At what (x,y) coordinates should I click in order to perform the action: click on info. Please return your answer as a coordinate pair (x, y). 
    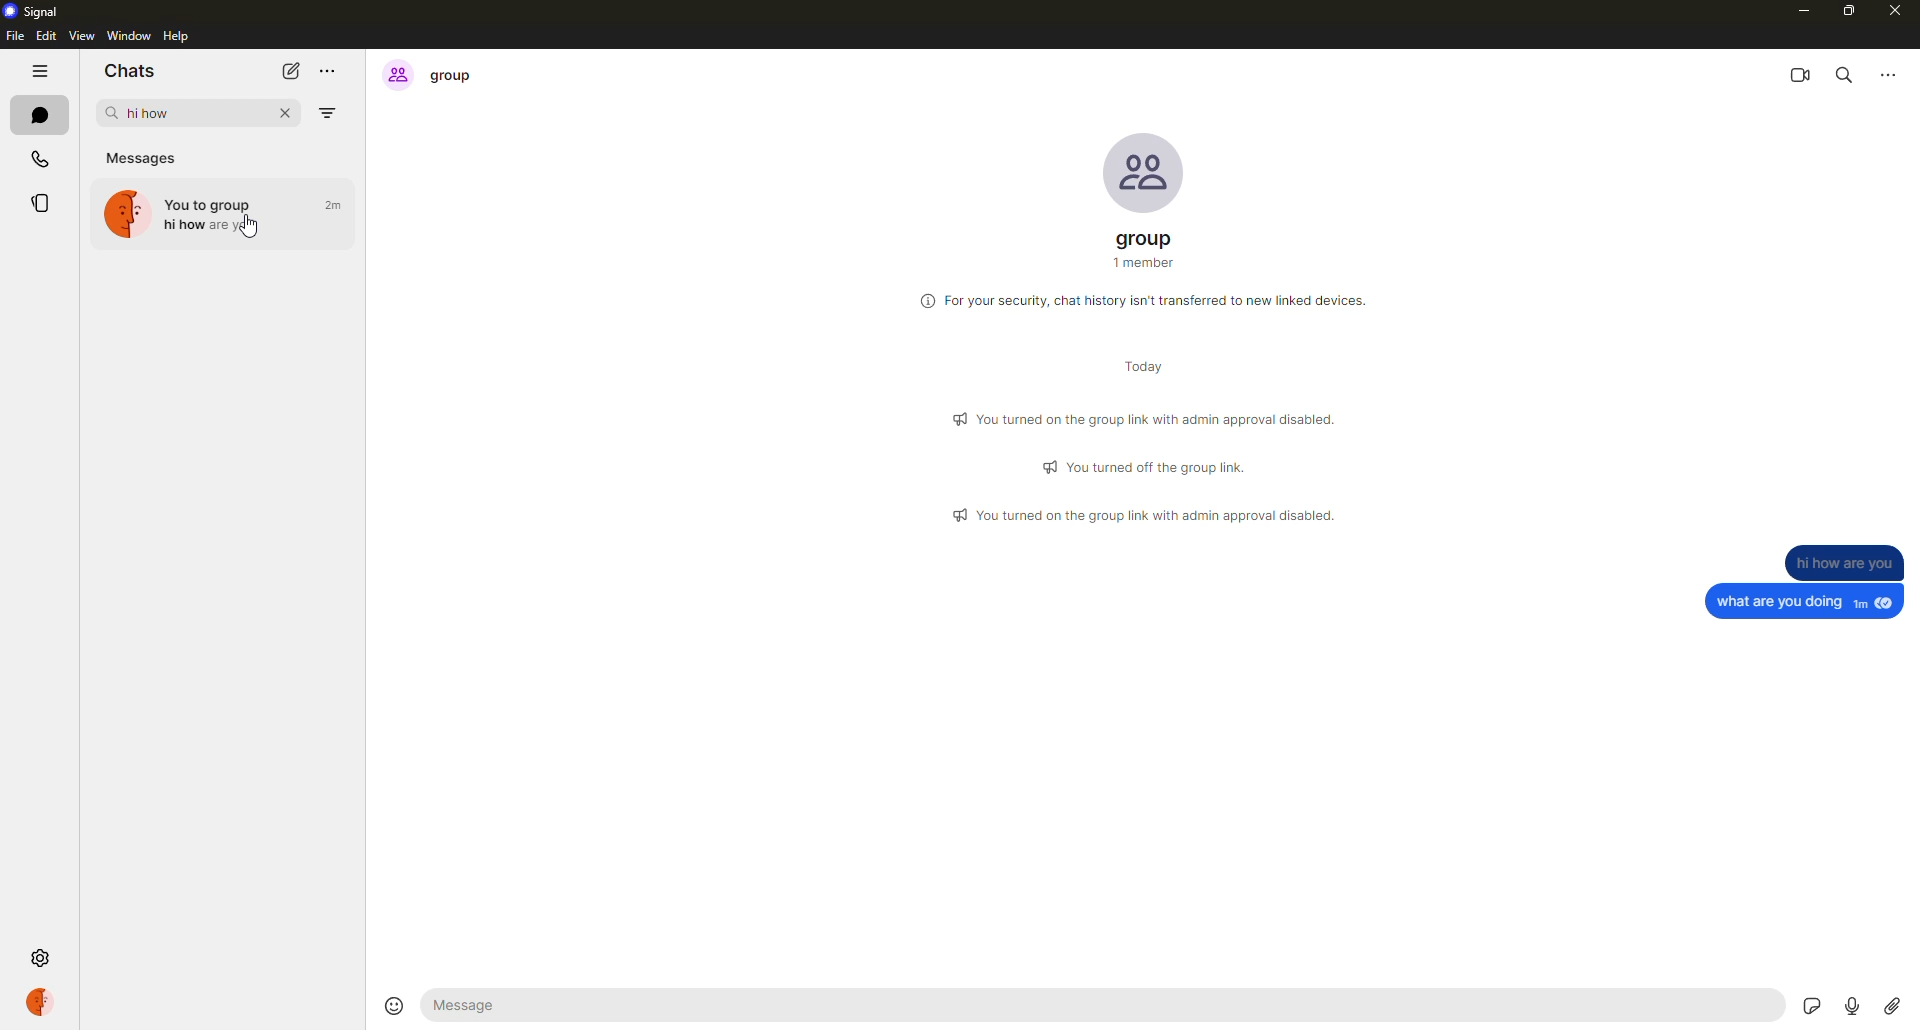
    Looking at the image, I should click on (1147, 299).